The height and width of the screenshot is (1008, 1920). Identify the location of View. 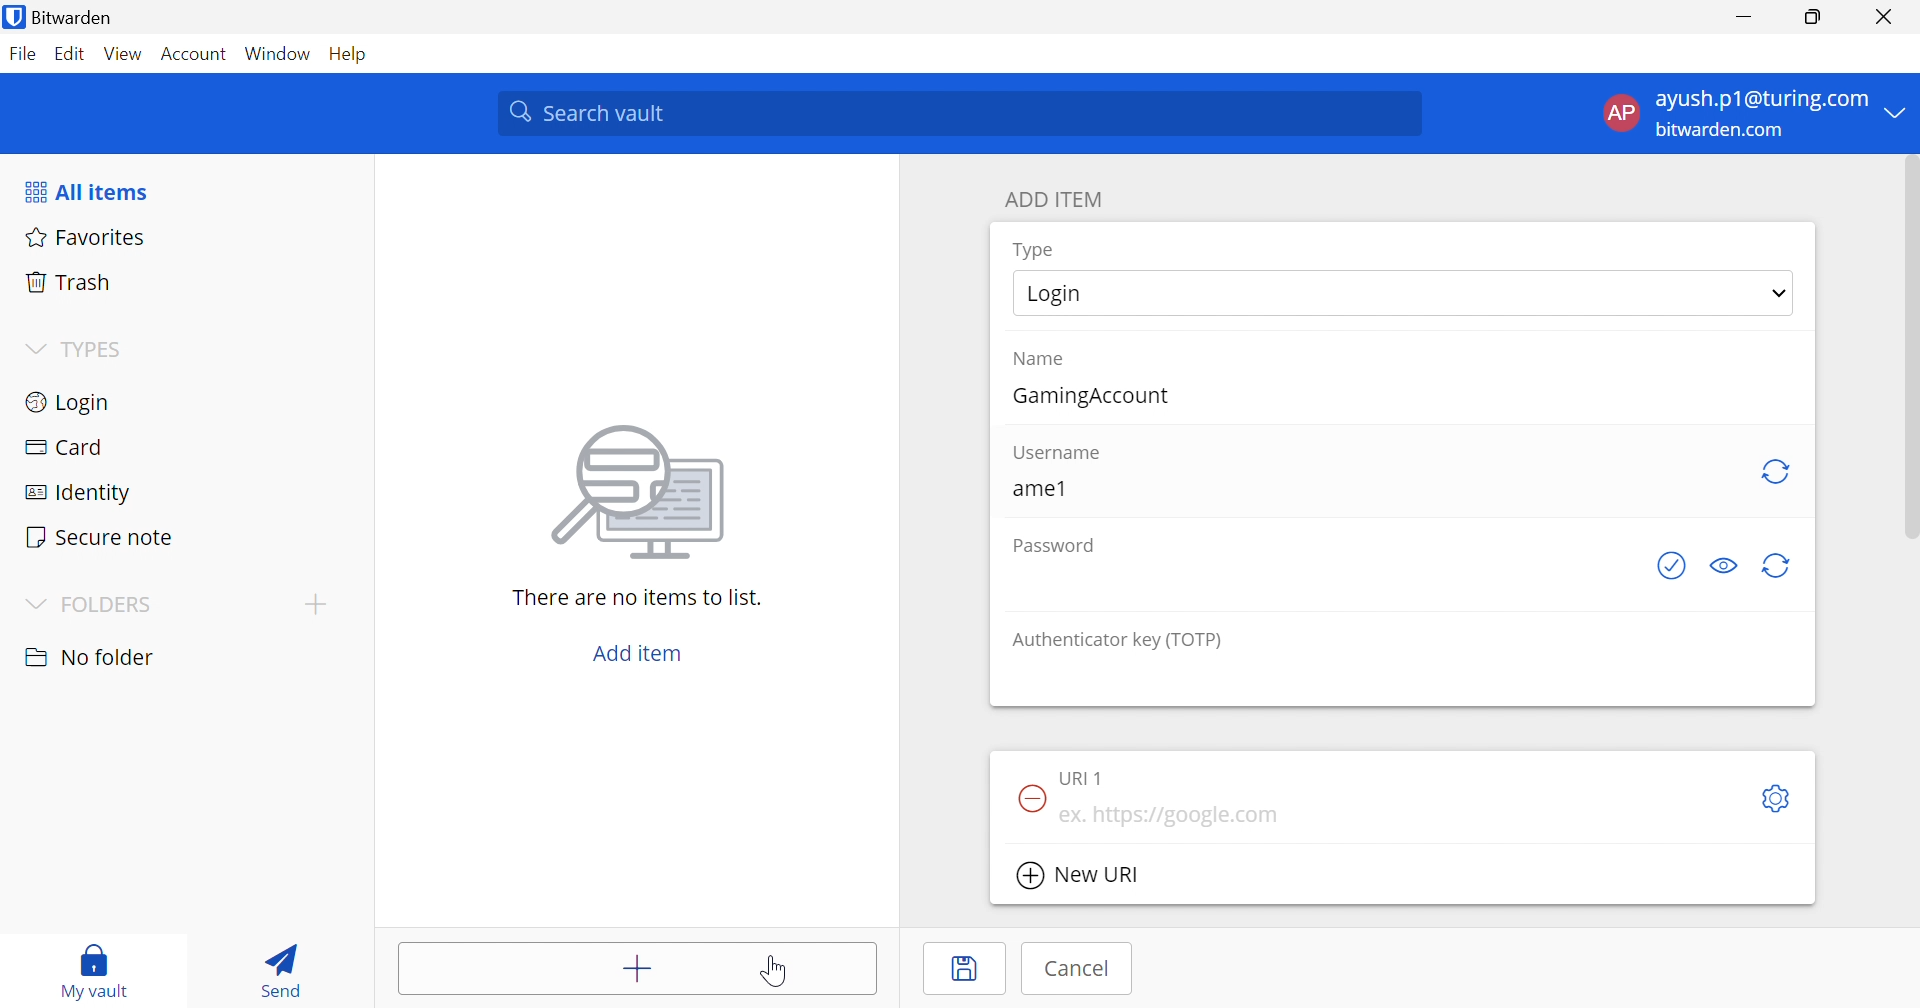
(127, 55).